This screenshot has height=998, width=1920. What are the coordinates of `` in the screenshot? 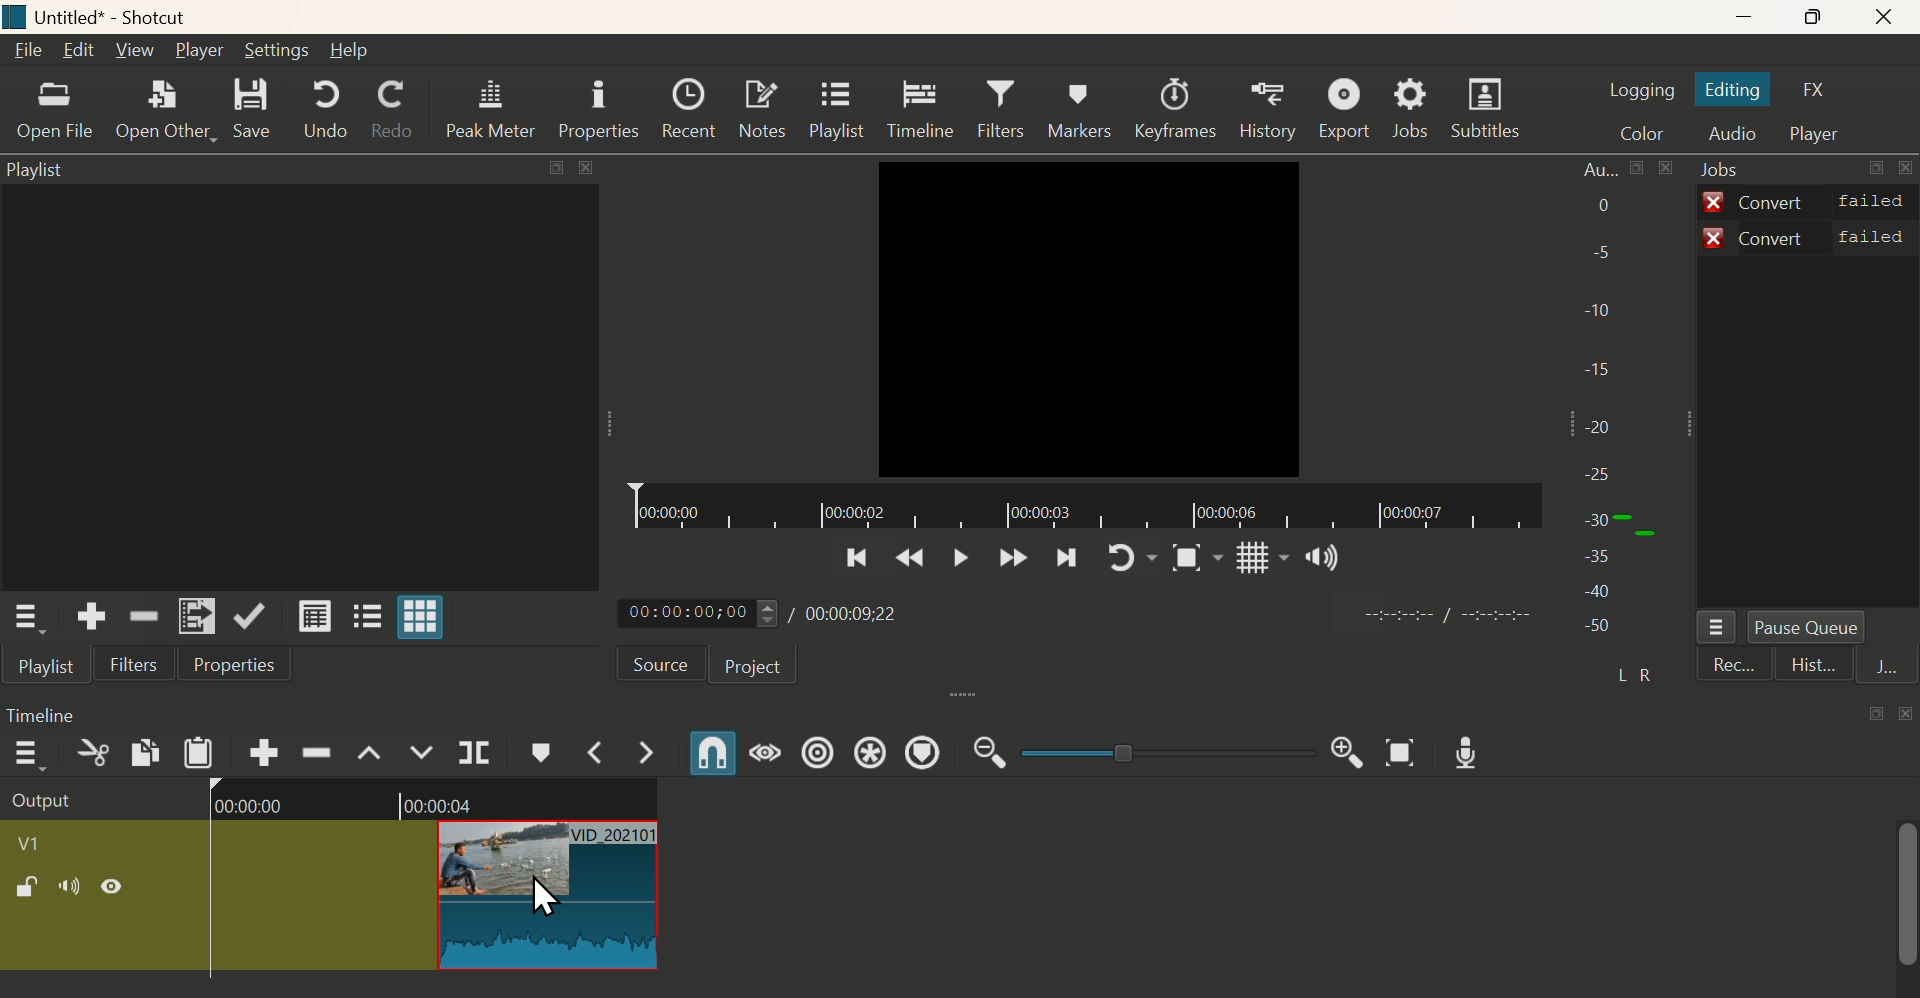 It's located at (1470, 753).